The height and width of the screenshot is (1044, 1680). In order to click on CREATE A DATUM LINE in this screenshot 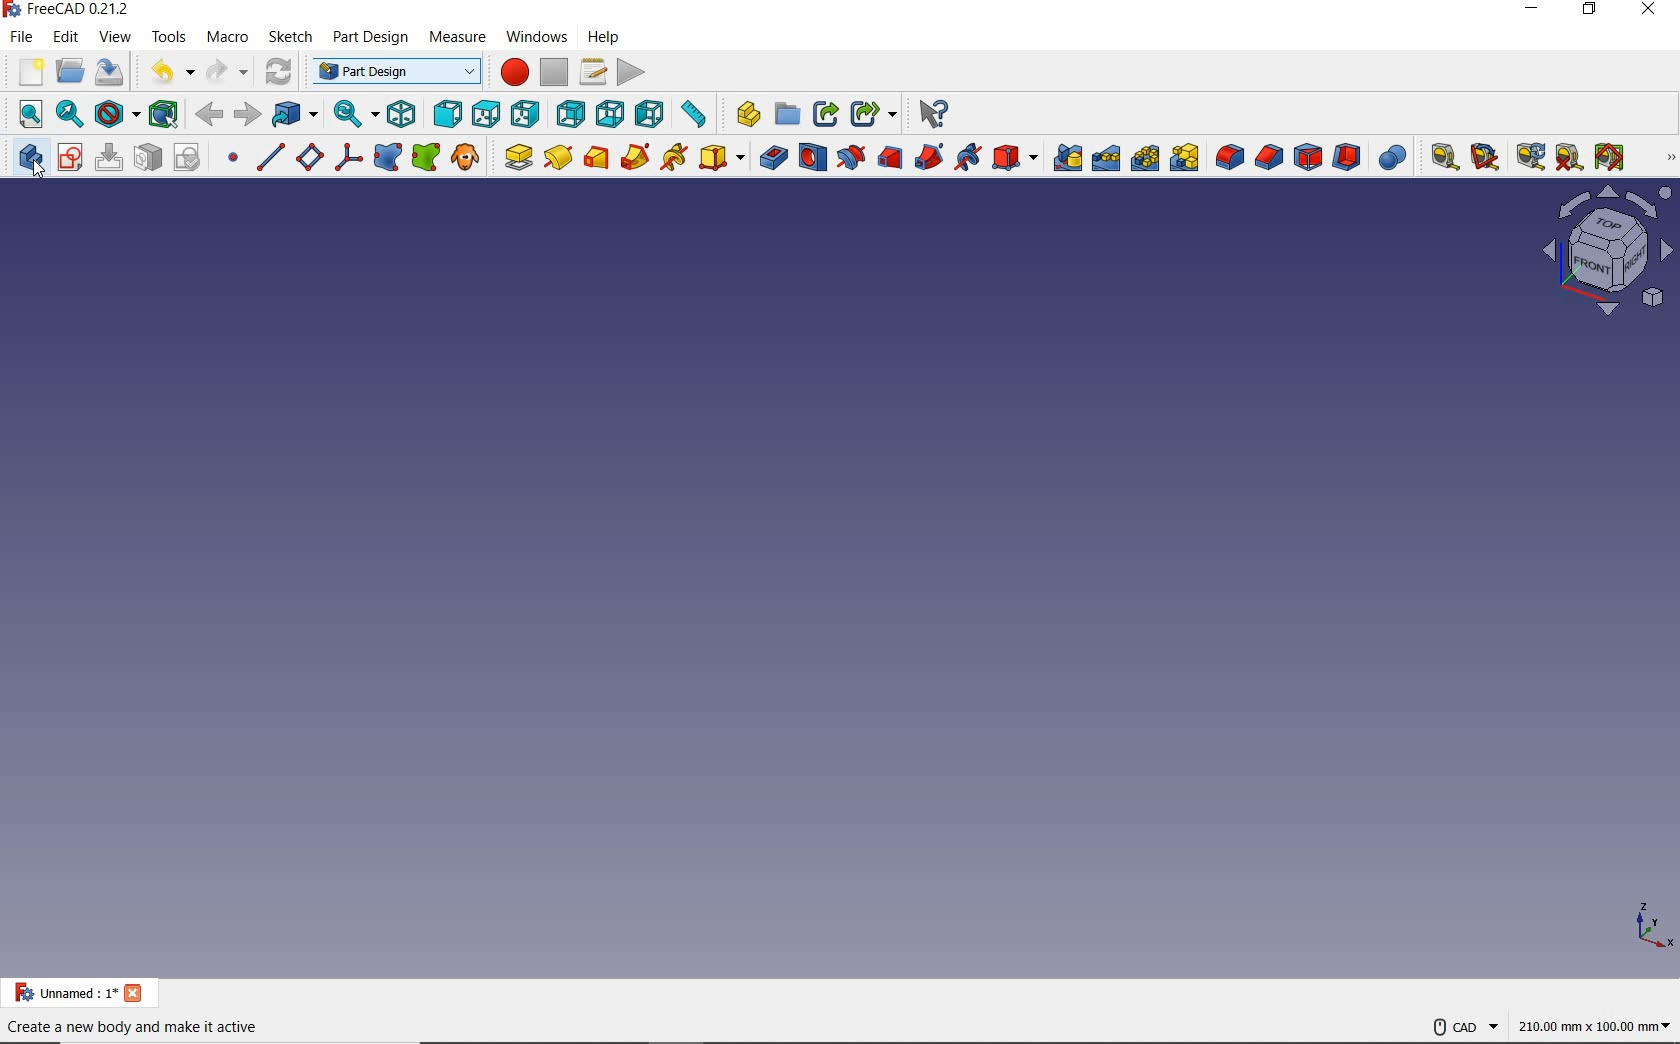, I will do `click(270, 158)`.